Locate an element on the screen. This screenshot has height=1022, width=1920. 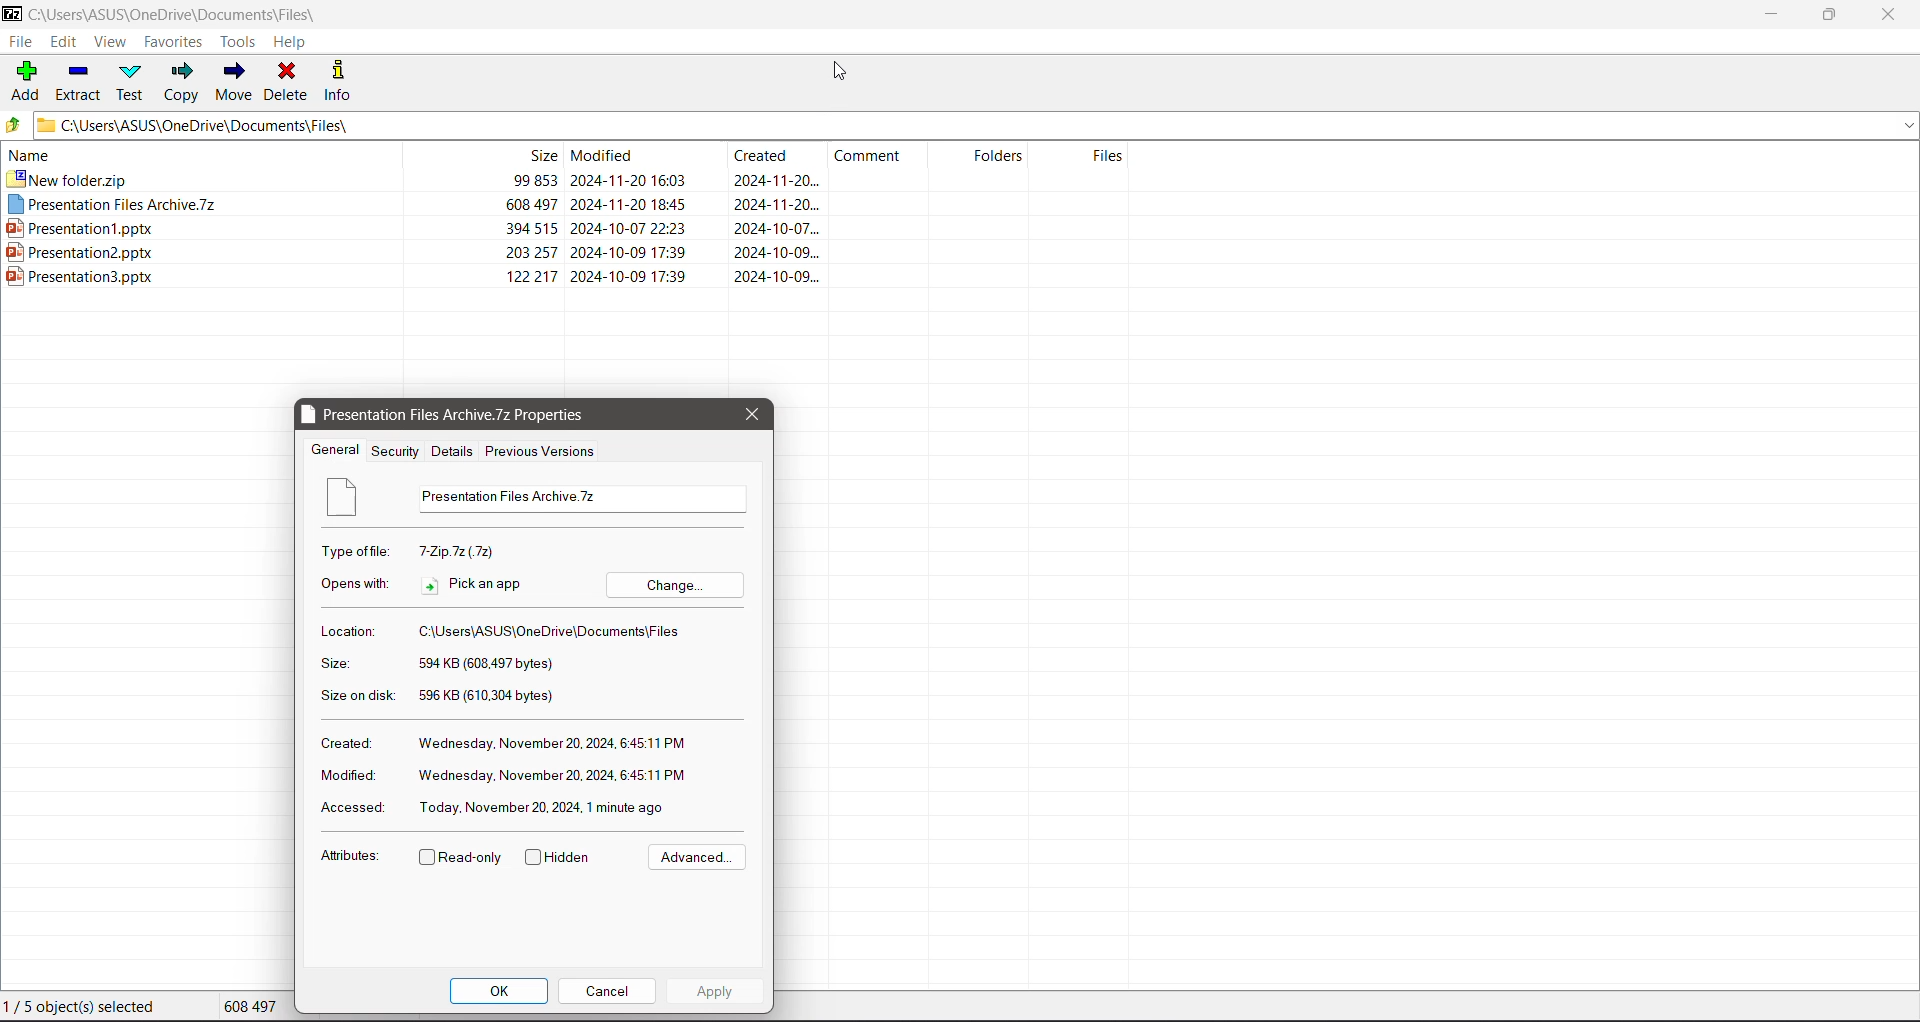
Size on disk is located at coordinates (361, 694).